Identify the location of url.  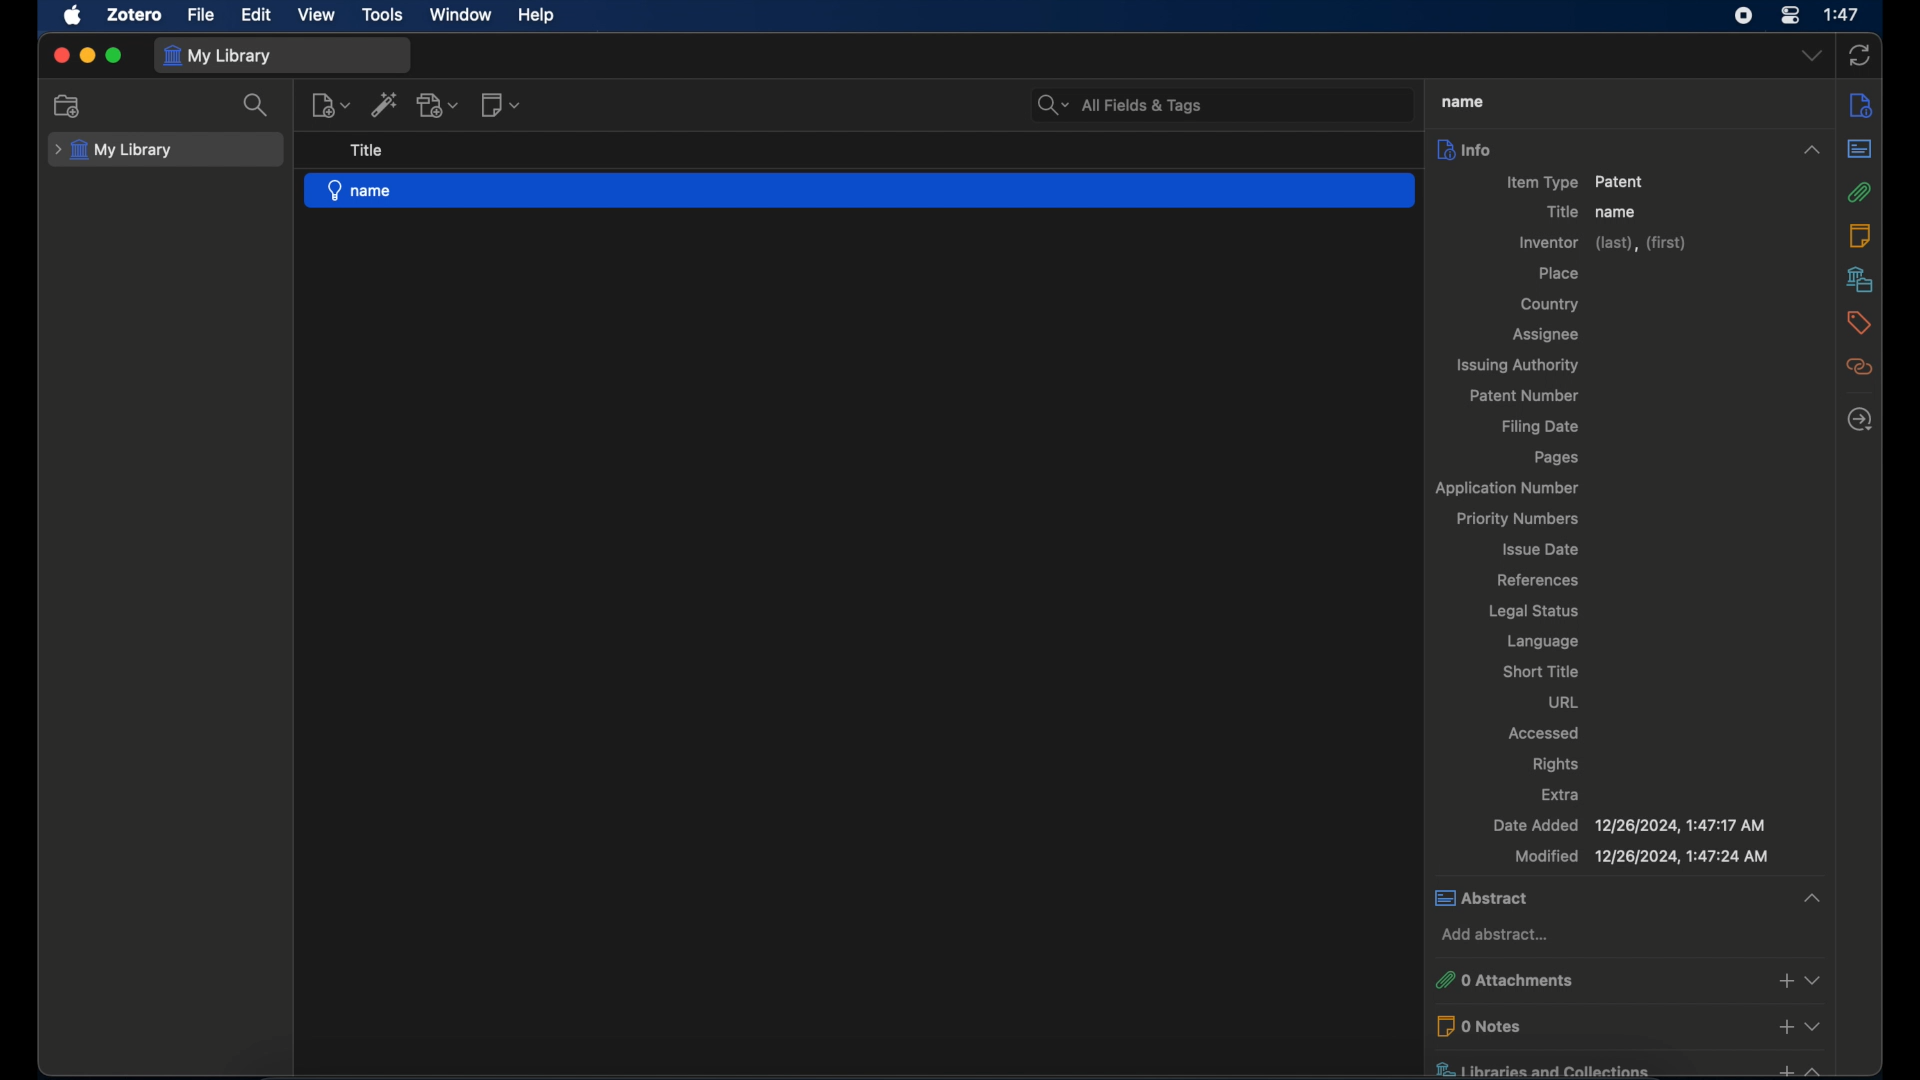
(1564, 701).